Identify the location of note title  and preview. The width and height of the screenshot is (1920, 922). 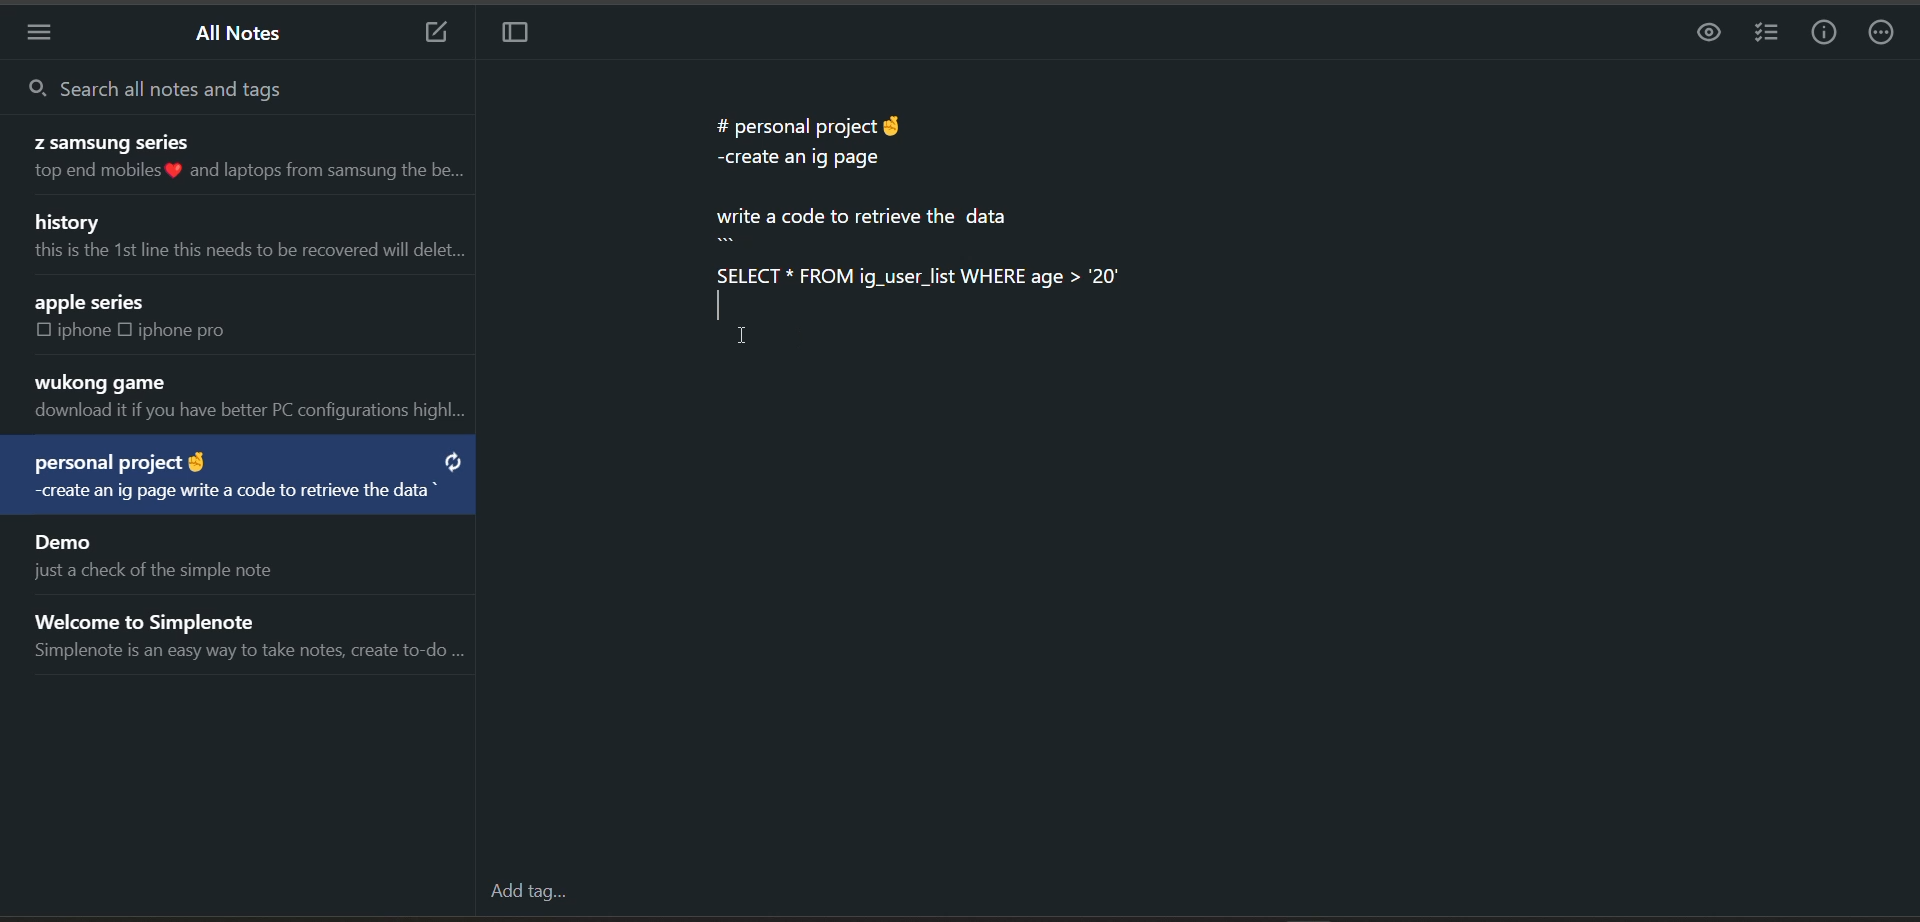
(234, 159).